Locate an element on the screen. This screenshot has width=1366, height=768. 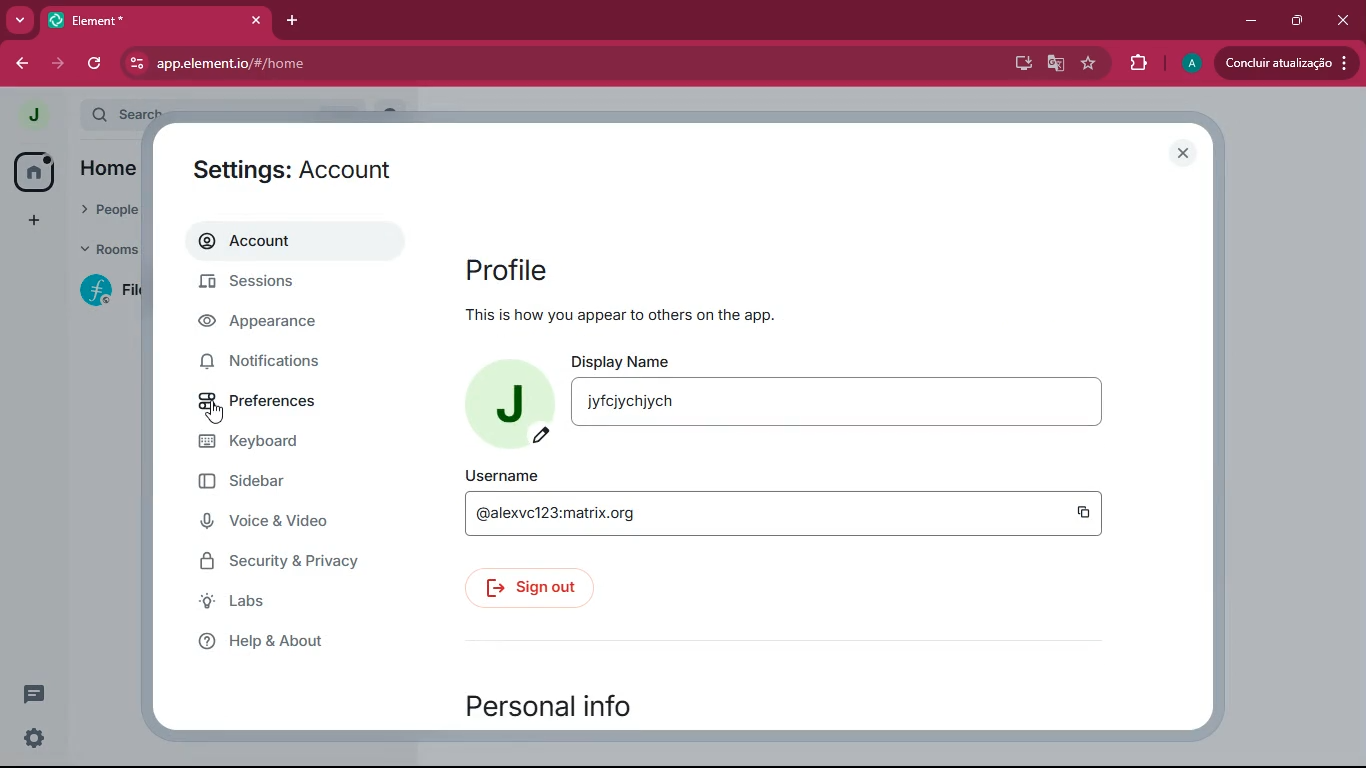
settings: account is located at coordinates (297, 169).